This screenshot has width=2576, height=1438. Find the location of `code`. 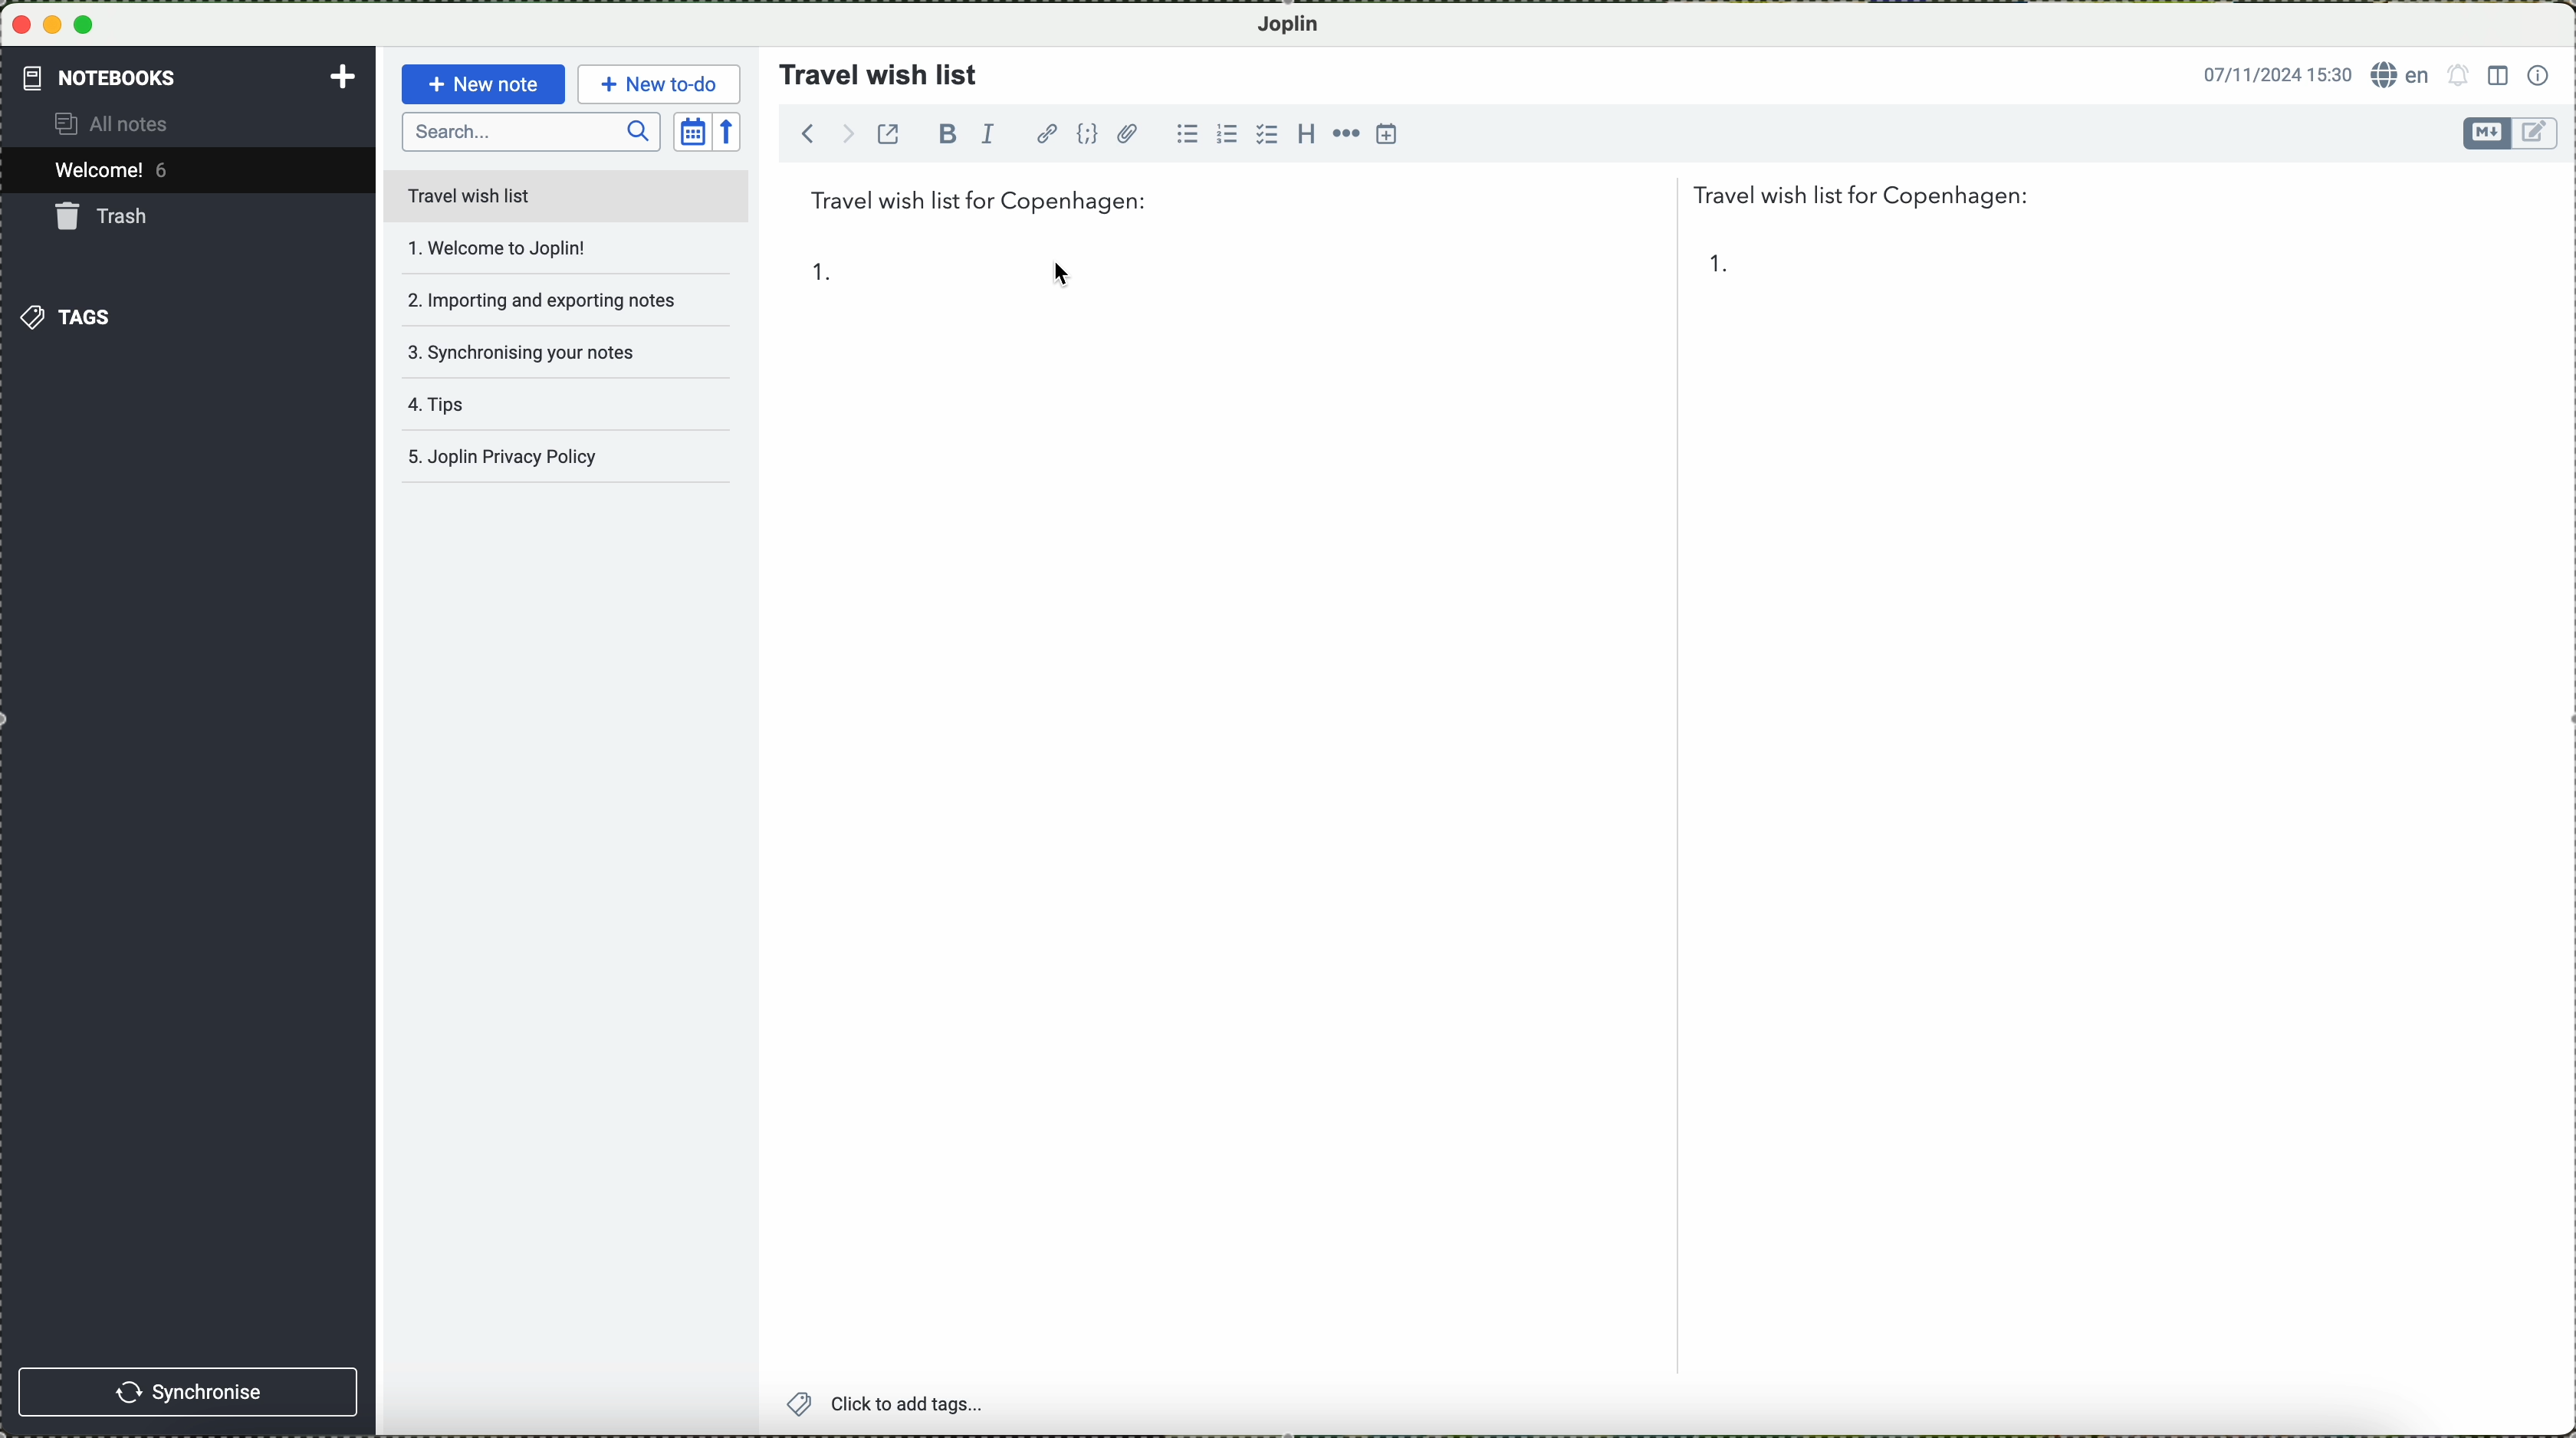

code is located at coordinates (1089, 134).